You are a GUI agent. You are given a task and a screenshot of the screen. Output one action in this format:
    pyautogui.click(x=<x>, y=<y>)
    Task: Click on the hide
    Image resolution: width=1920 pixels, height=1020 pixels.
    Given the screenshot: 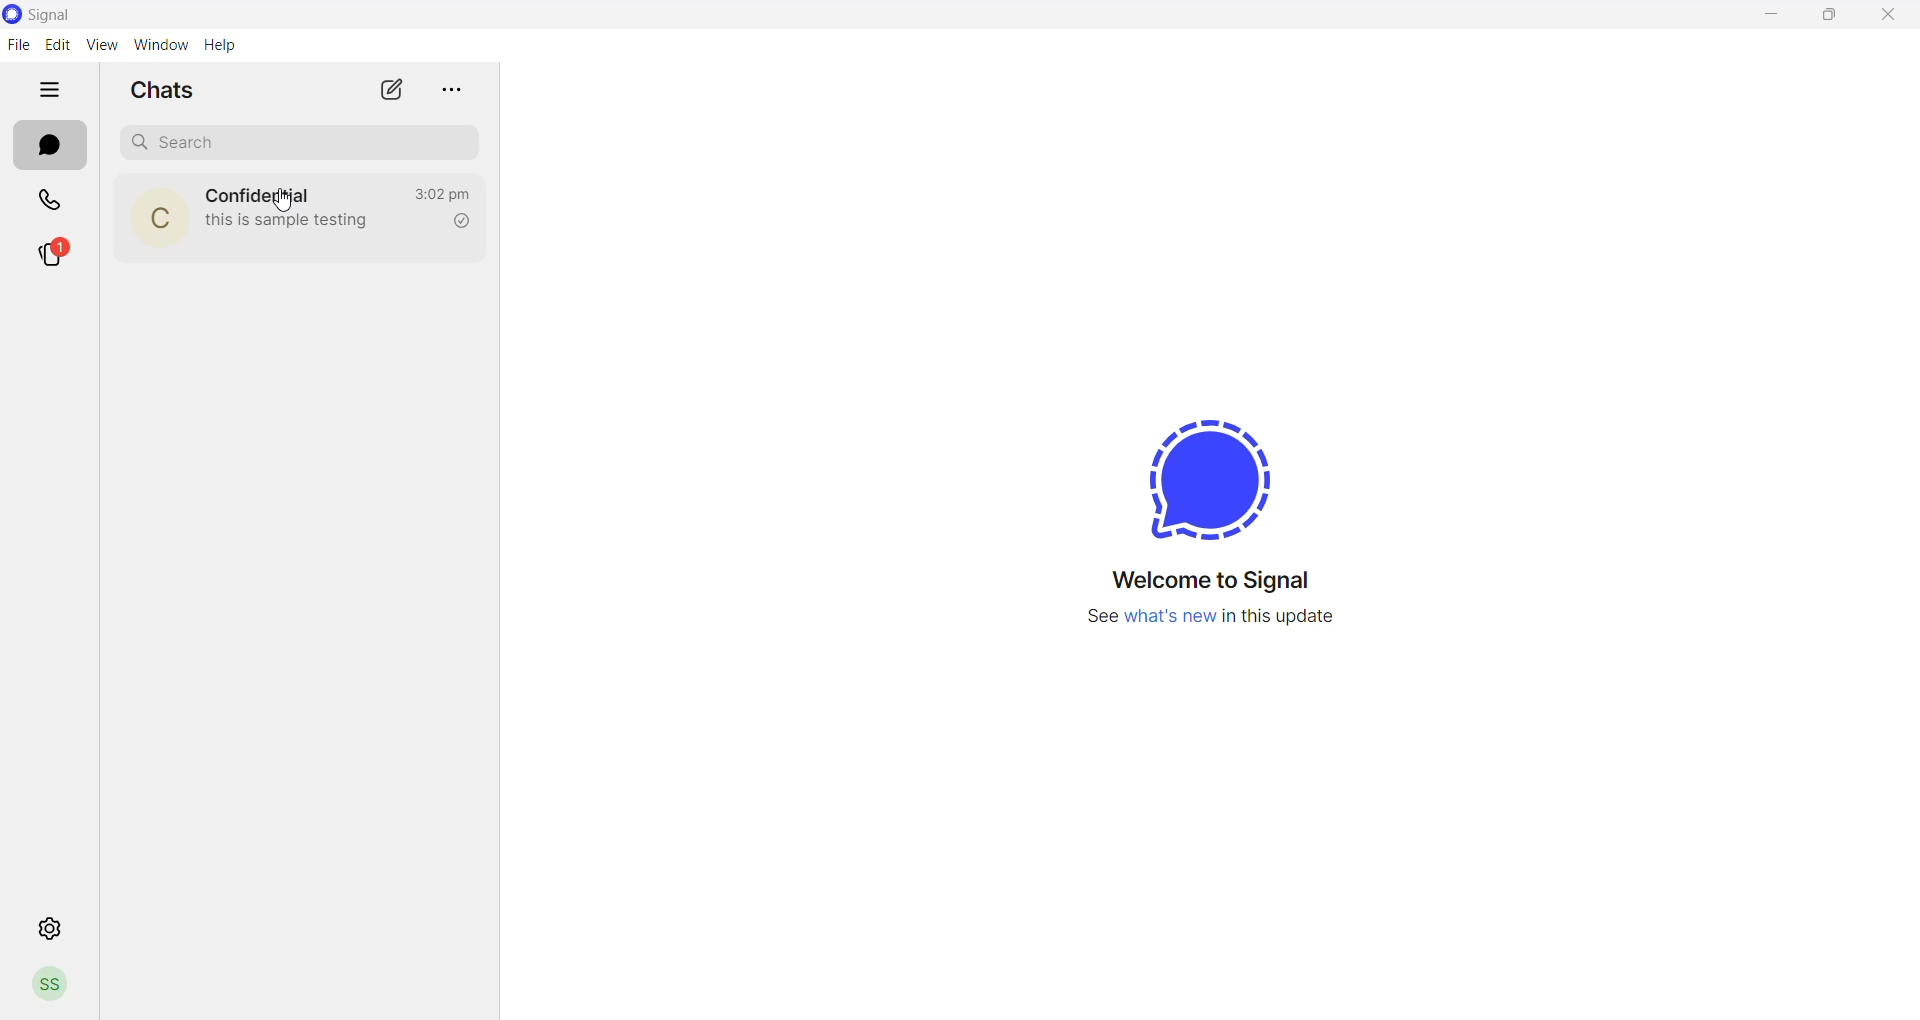 What is the action you would take?
    pyautogui.click(x=52, y=87)
    